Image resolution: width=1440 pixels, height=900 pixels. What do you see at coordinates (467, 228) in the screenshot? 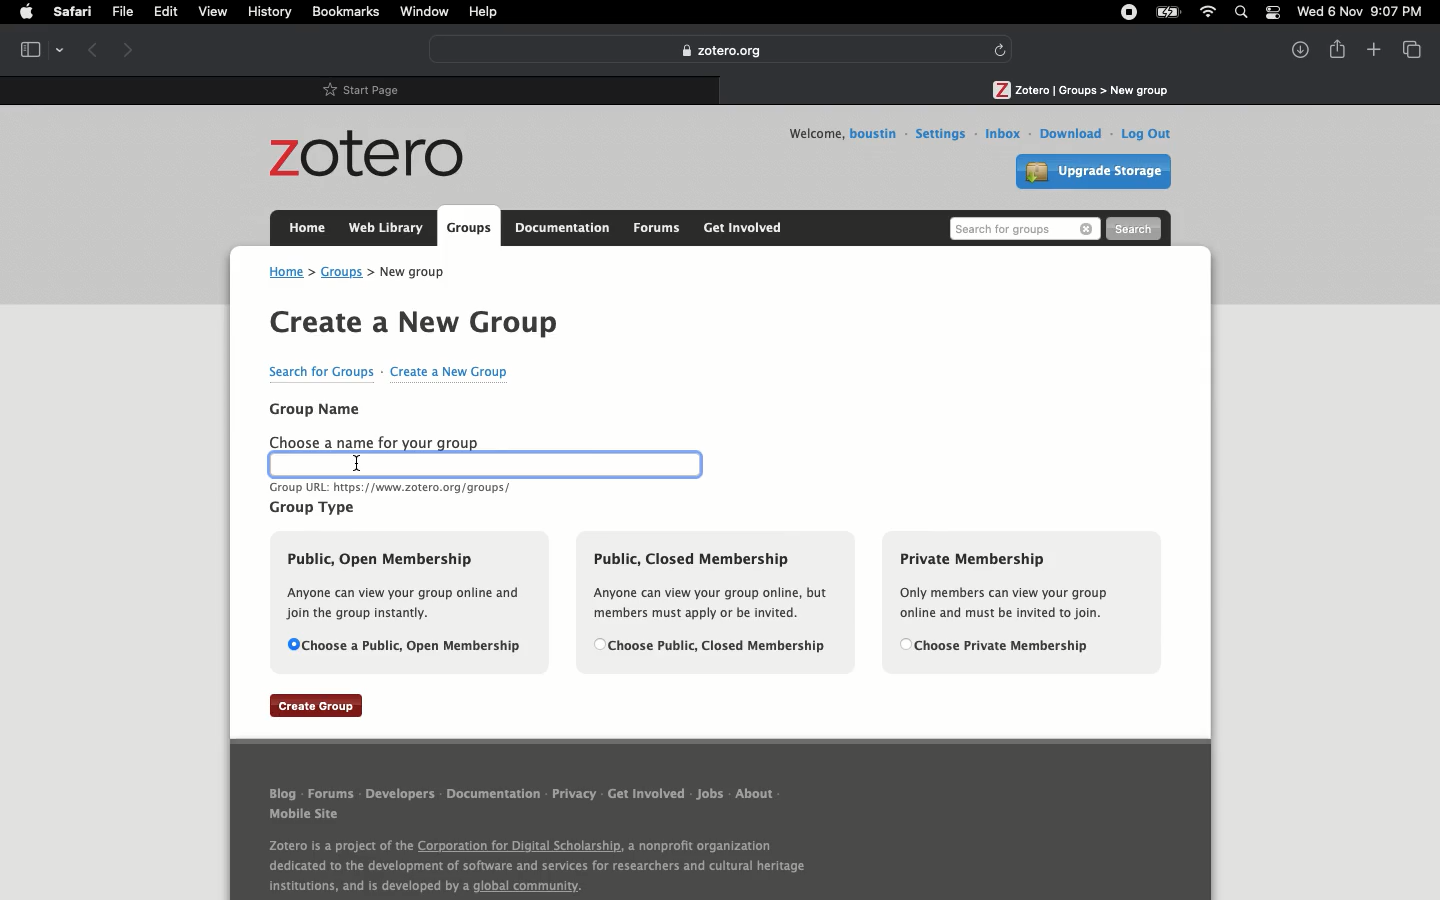
I see `Groups` at bounding box center [467, 228].